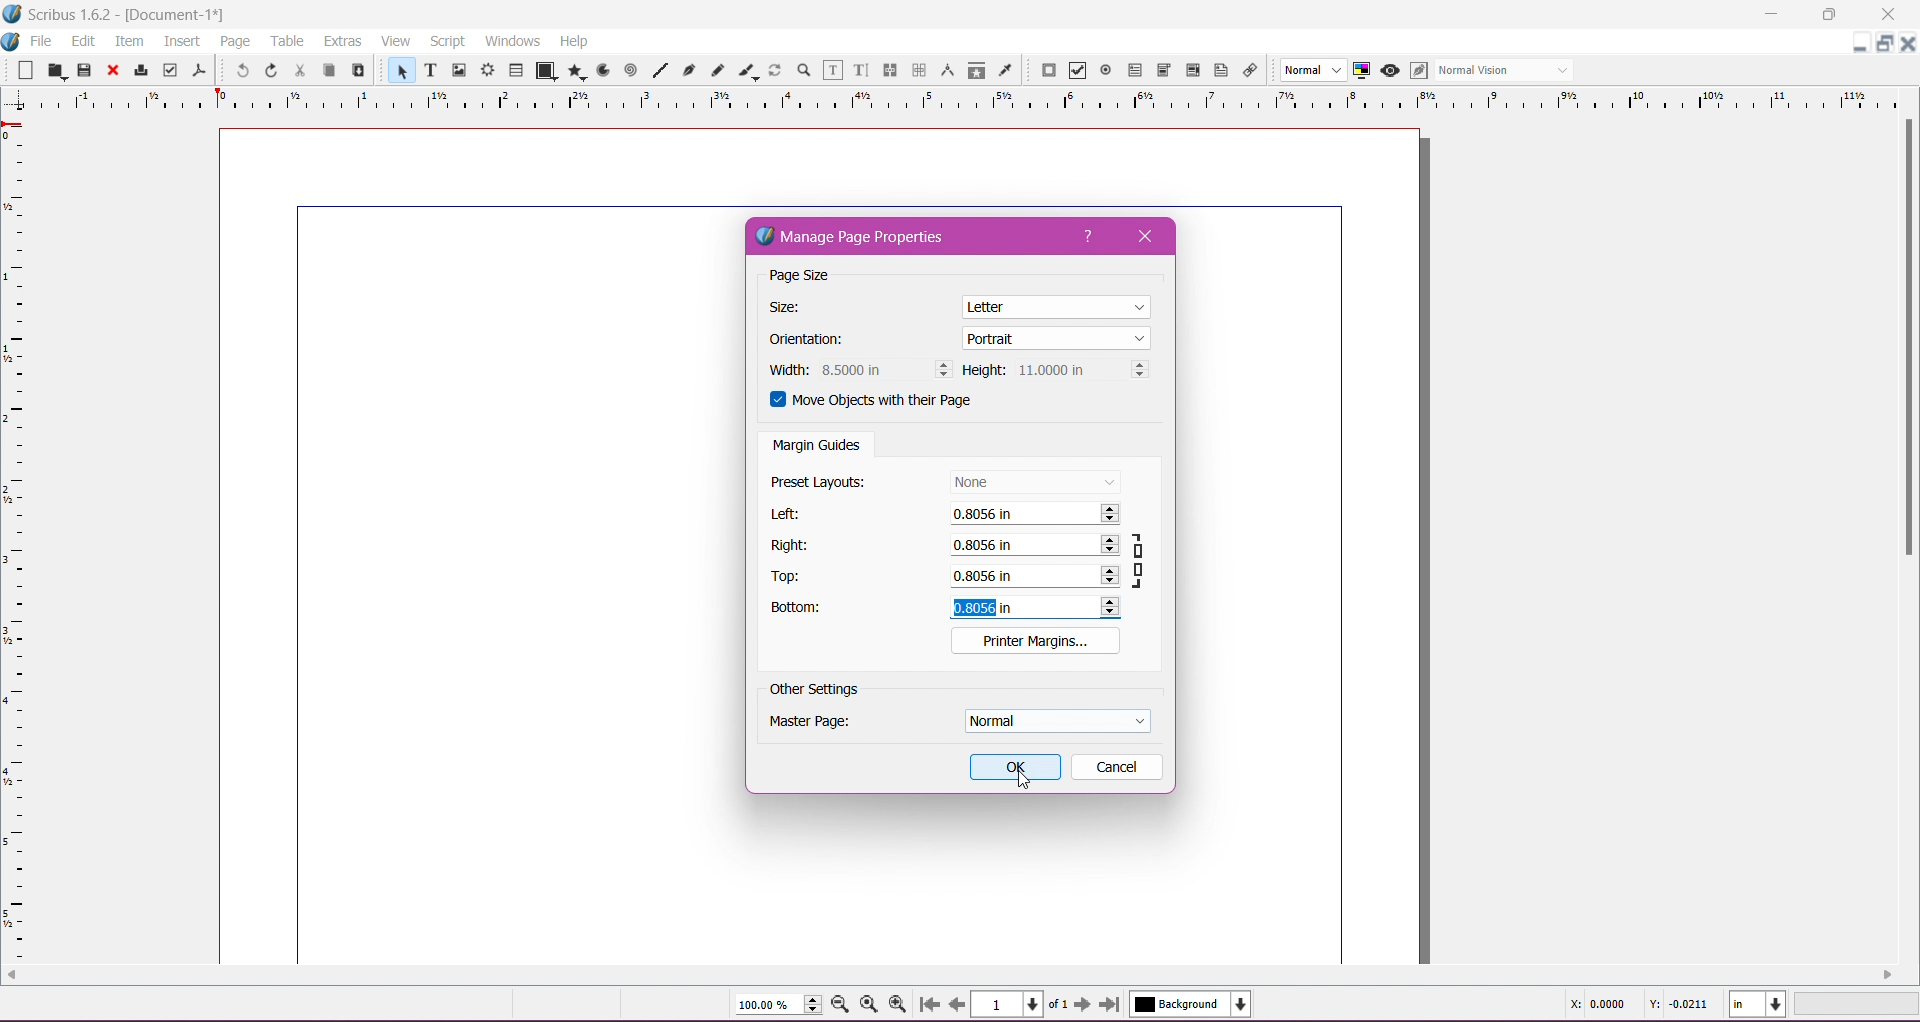 The width and height of the screenshot is (1920, 1022). Describe the element at coordinates (1057, 337) in the screenshot. I see `Set Page Orientation` at that location.